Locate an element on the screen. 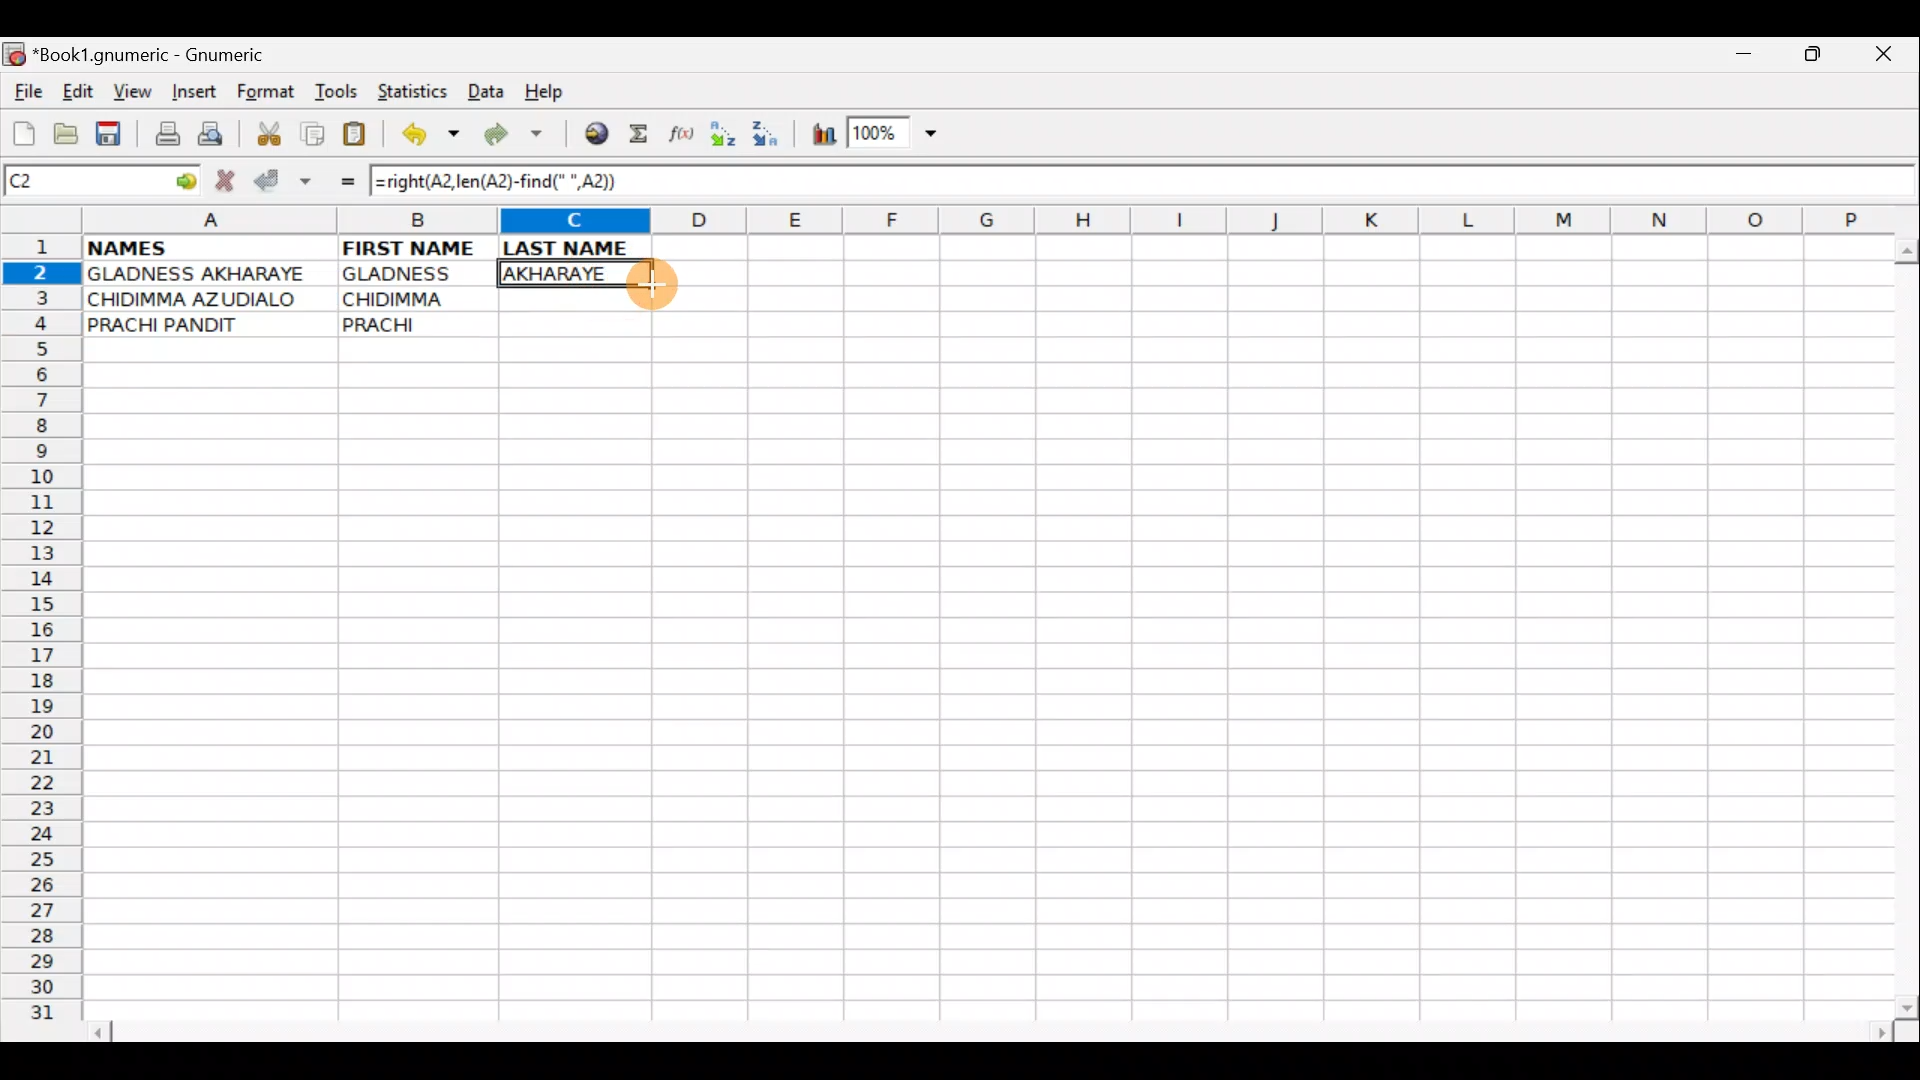 This screenshot has height=1080, width=1920. Edit function in the current cell is located at coordinates (685, 139).